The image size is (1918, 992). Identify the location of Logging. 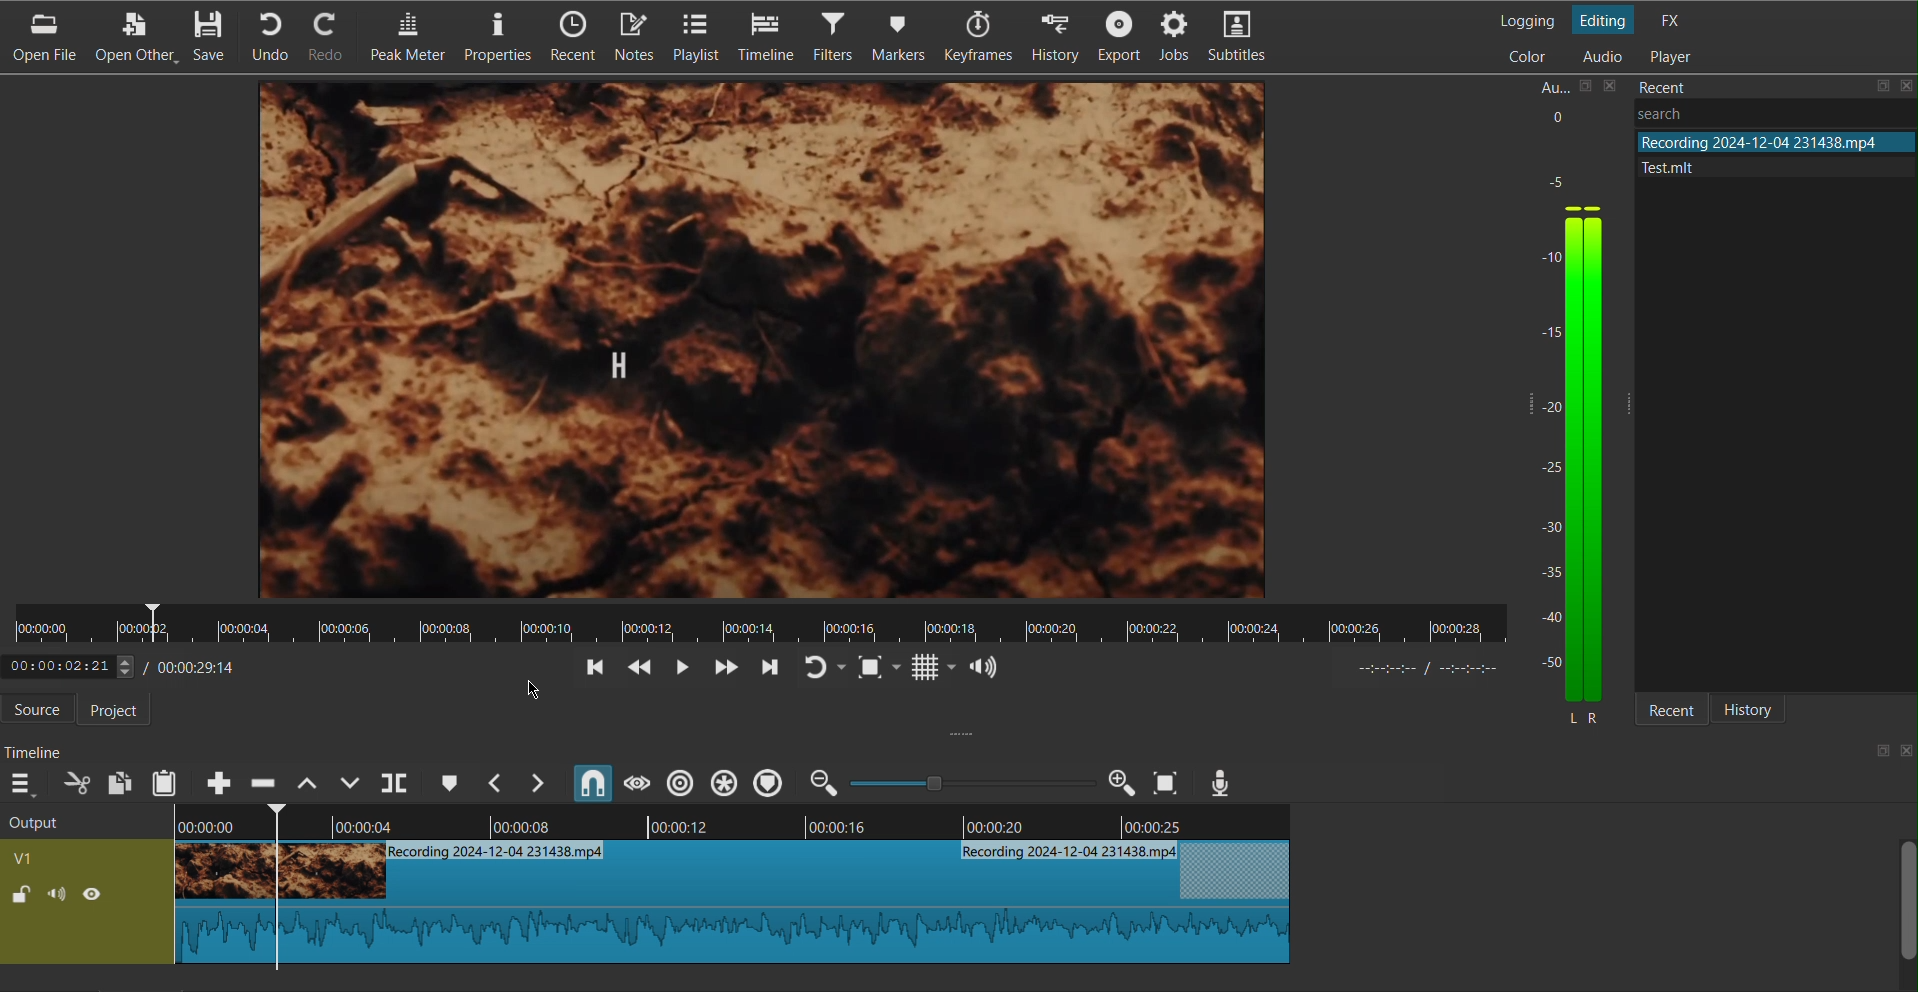
(1526, 19).